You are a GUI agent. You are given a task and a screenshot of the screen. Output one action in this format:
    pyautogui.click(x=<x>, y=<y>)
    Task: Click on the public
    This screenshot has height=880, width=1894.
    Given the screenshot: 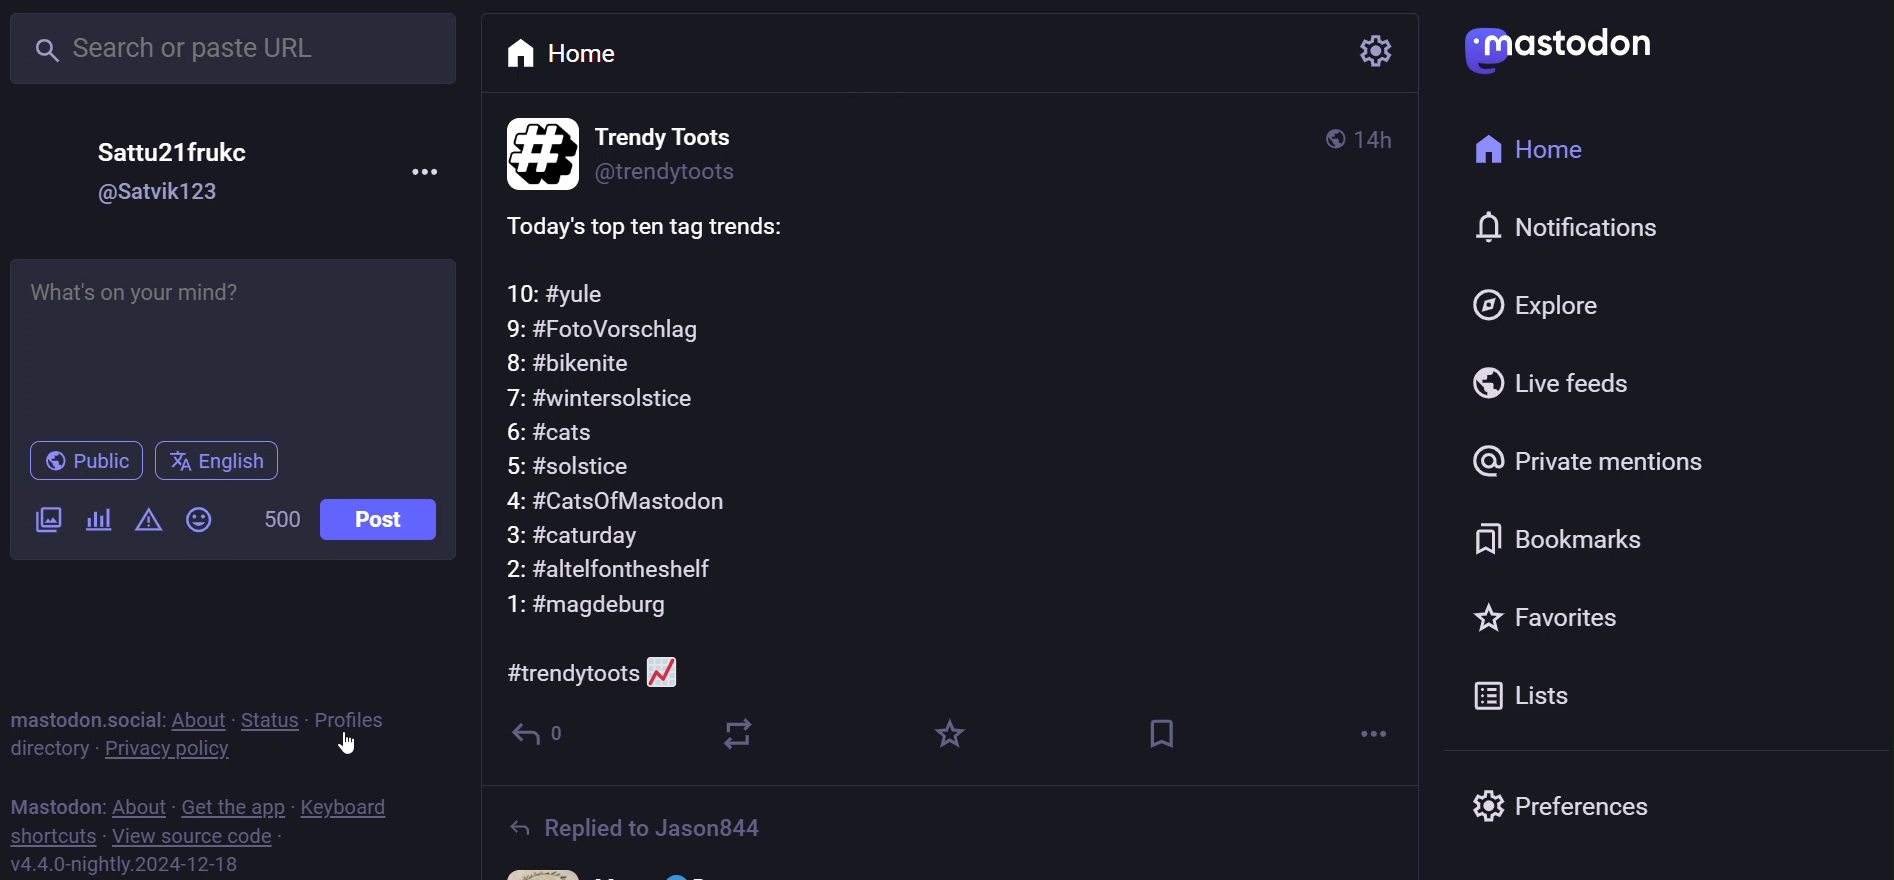 What is the action you would take?
    pyautogui.click(x=1314, y=135)
    